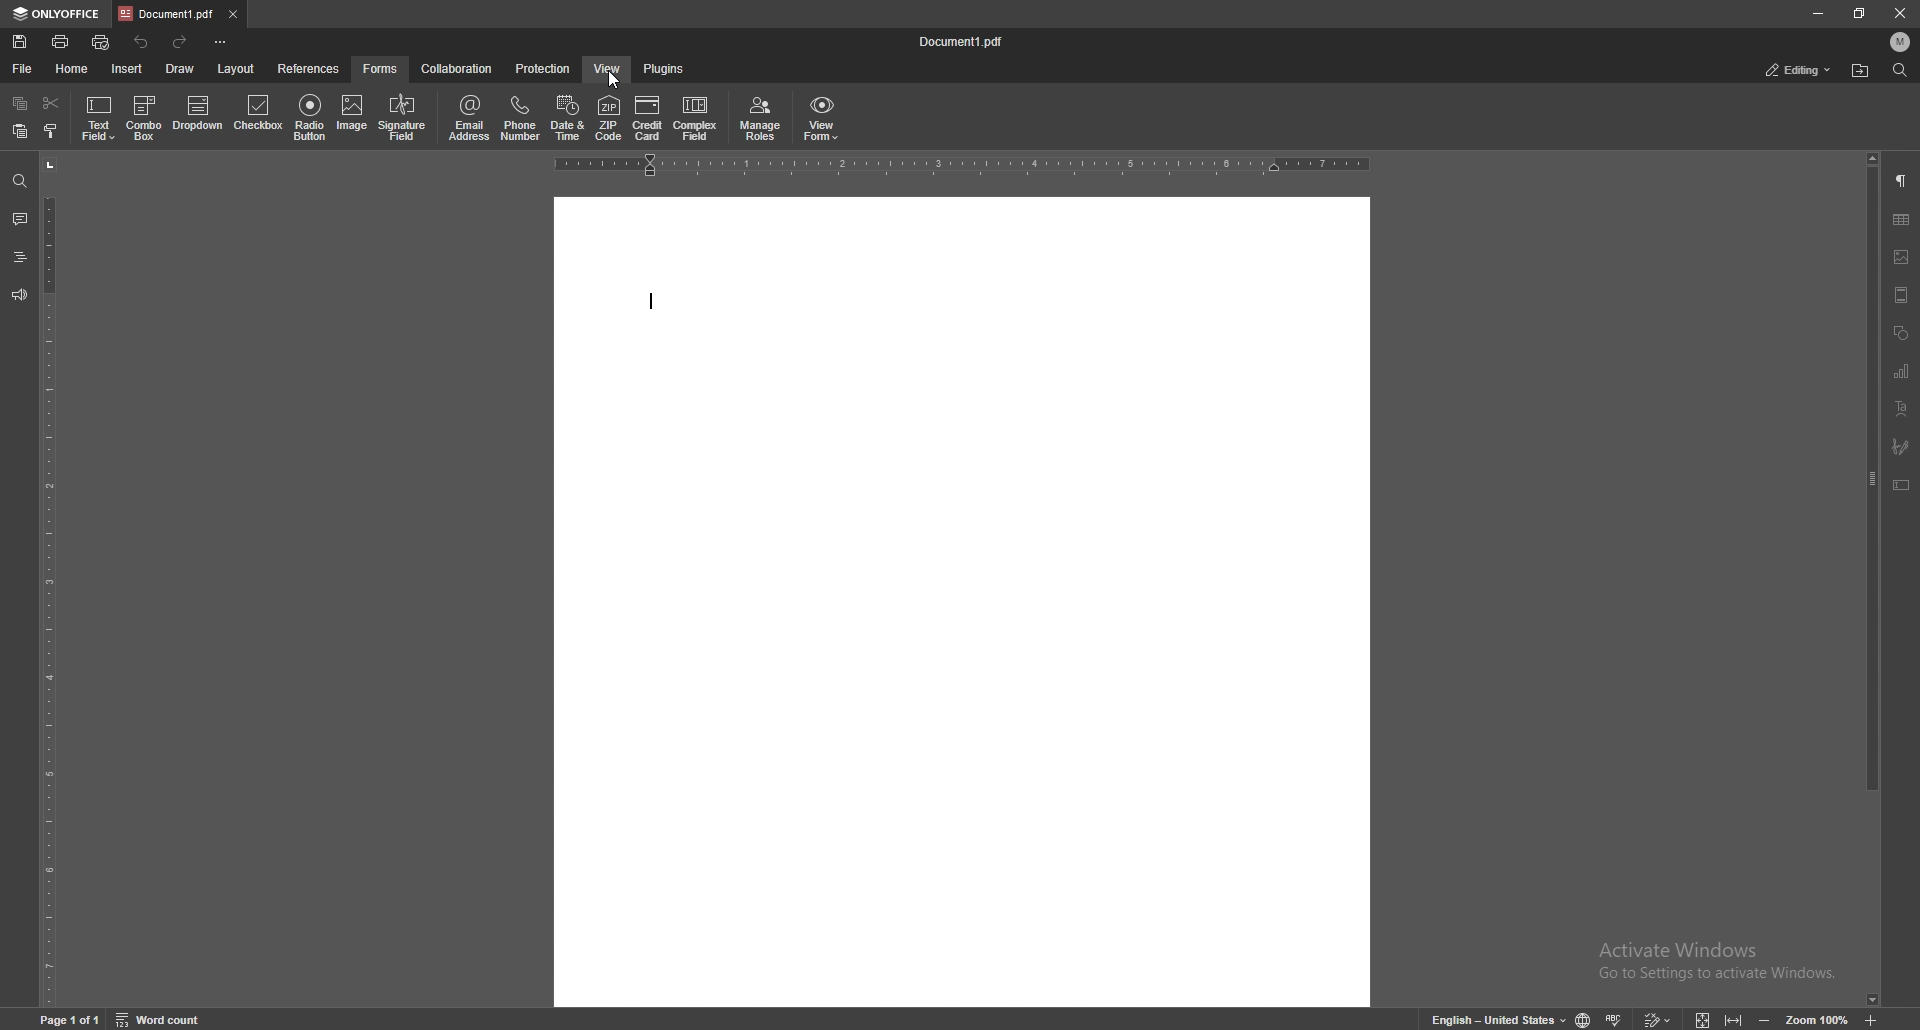 The image size is (1920, 1030). What do you see at coordinates (1901, 42) in the screenshot?
I see `profile` at bounding box center [1901, 42].